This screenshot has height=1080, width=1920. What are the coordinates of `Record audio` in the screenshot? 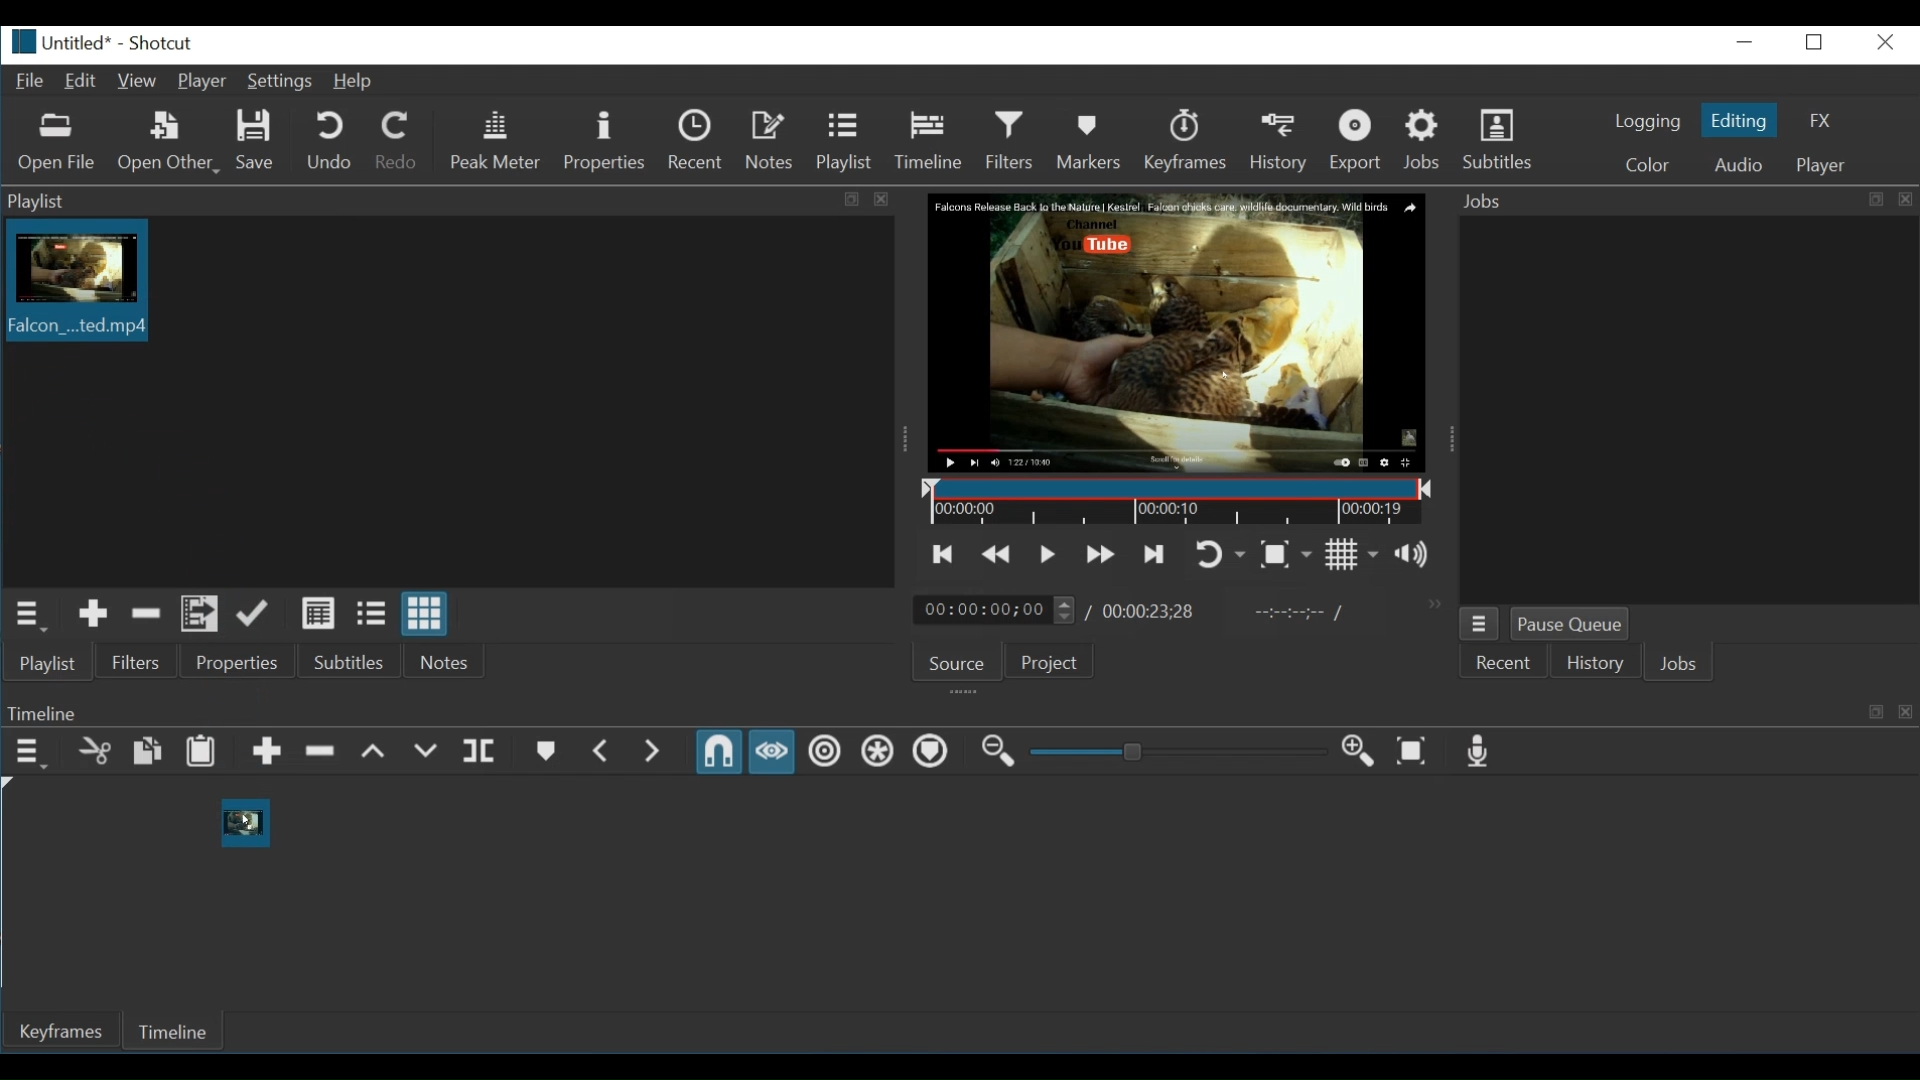 It's located at (1474, 752).